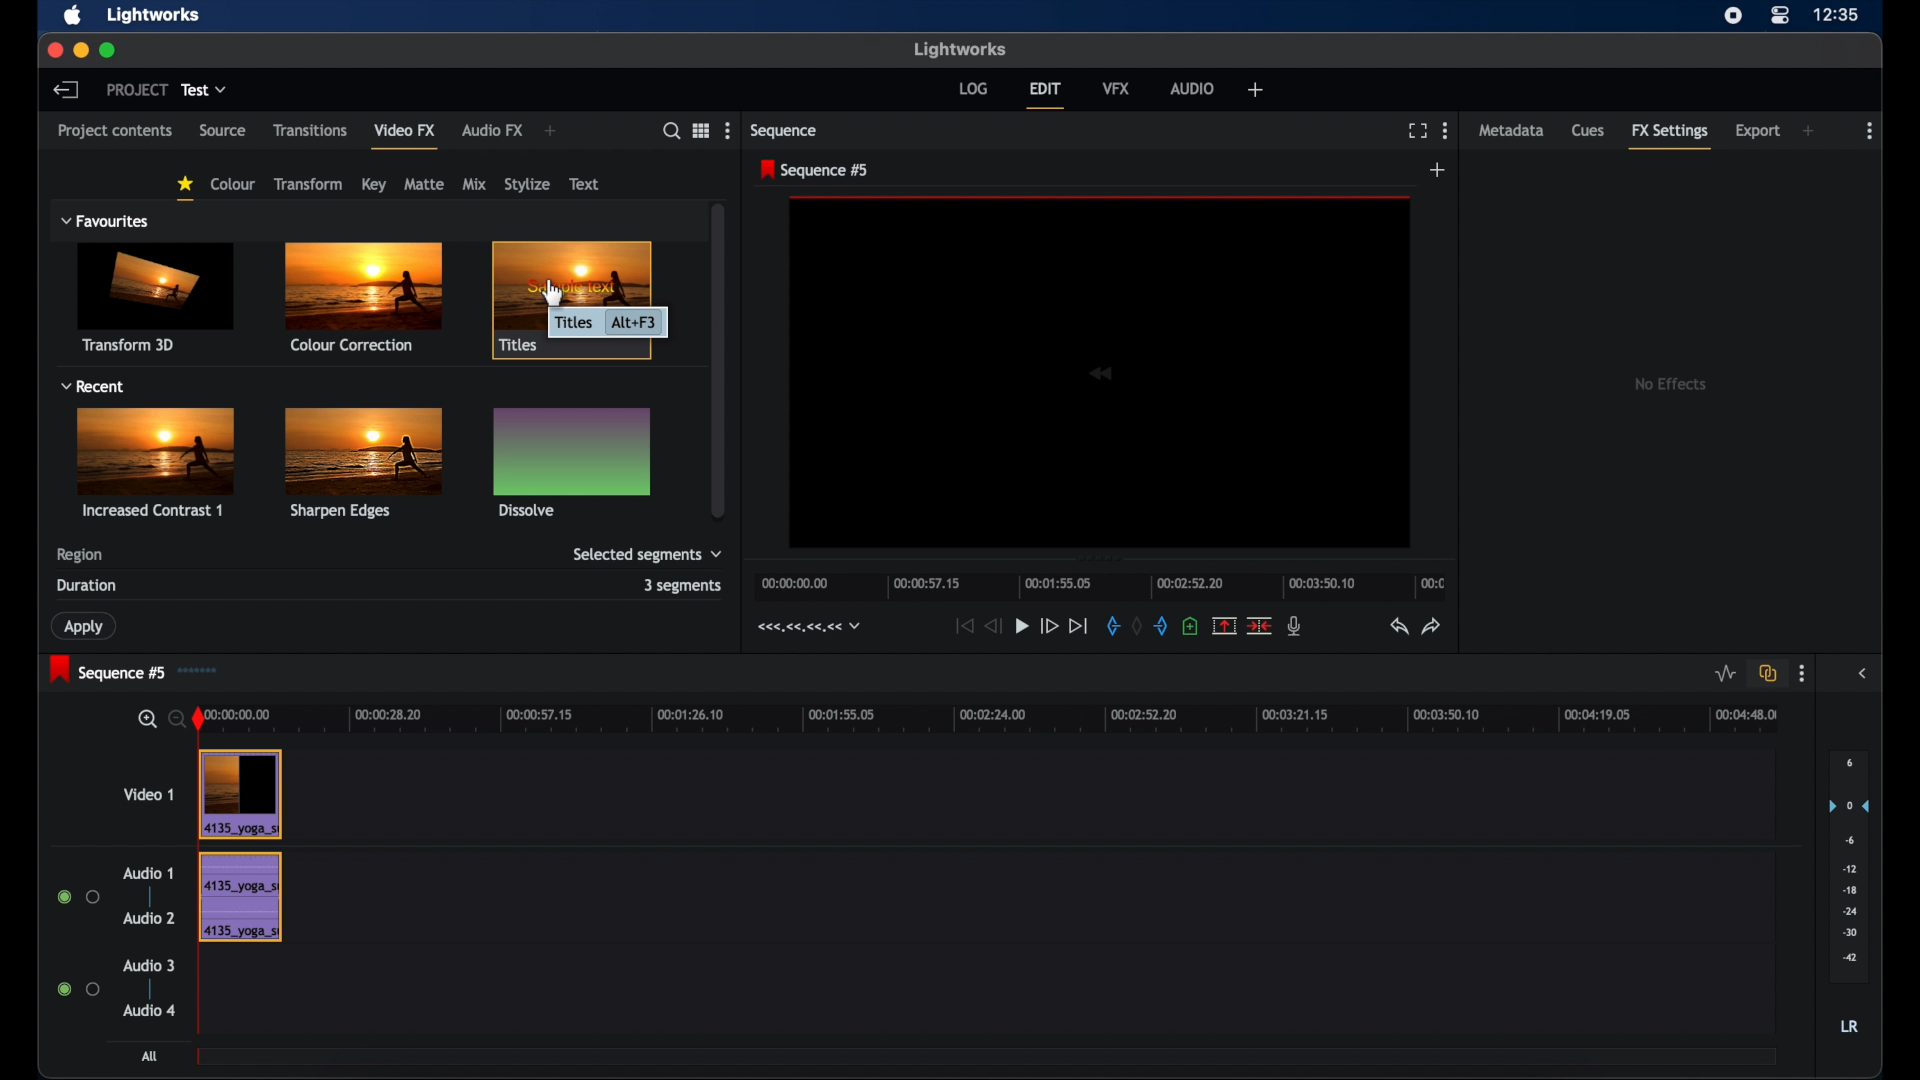 This screenshot has width=1920, height=1080. I want to click on add, so click(1810, 130).